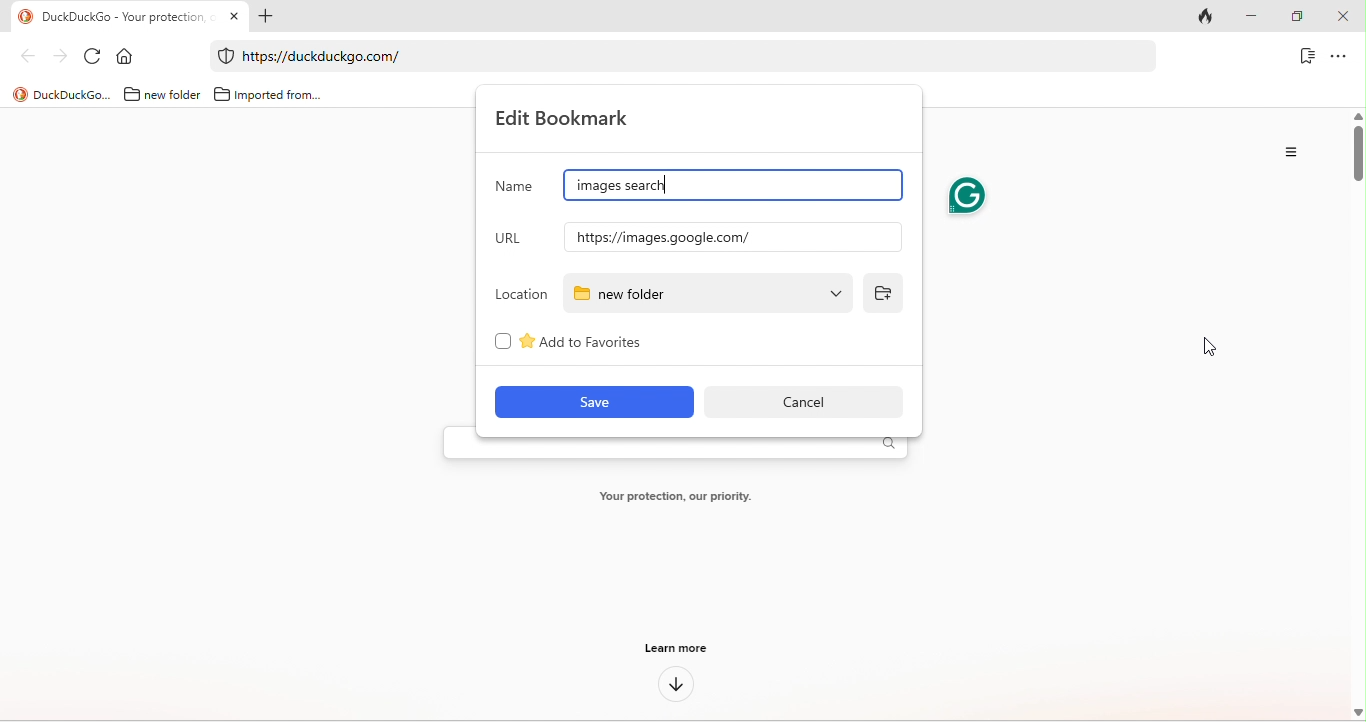 The image size is (1366, 722). What do you see at coordinates (267, 91) in the screenshot?
I see `imported from` at bounding box center [267, 91].